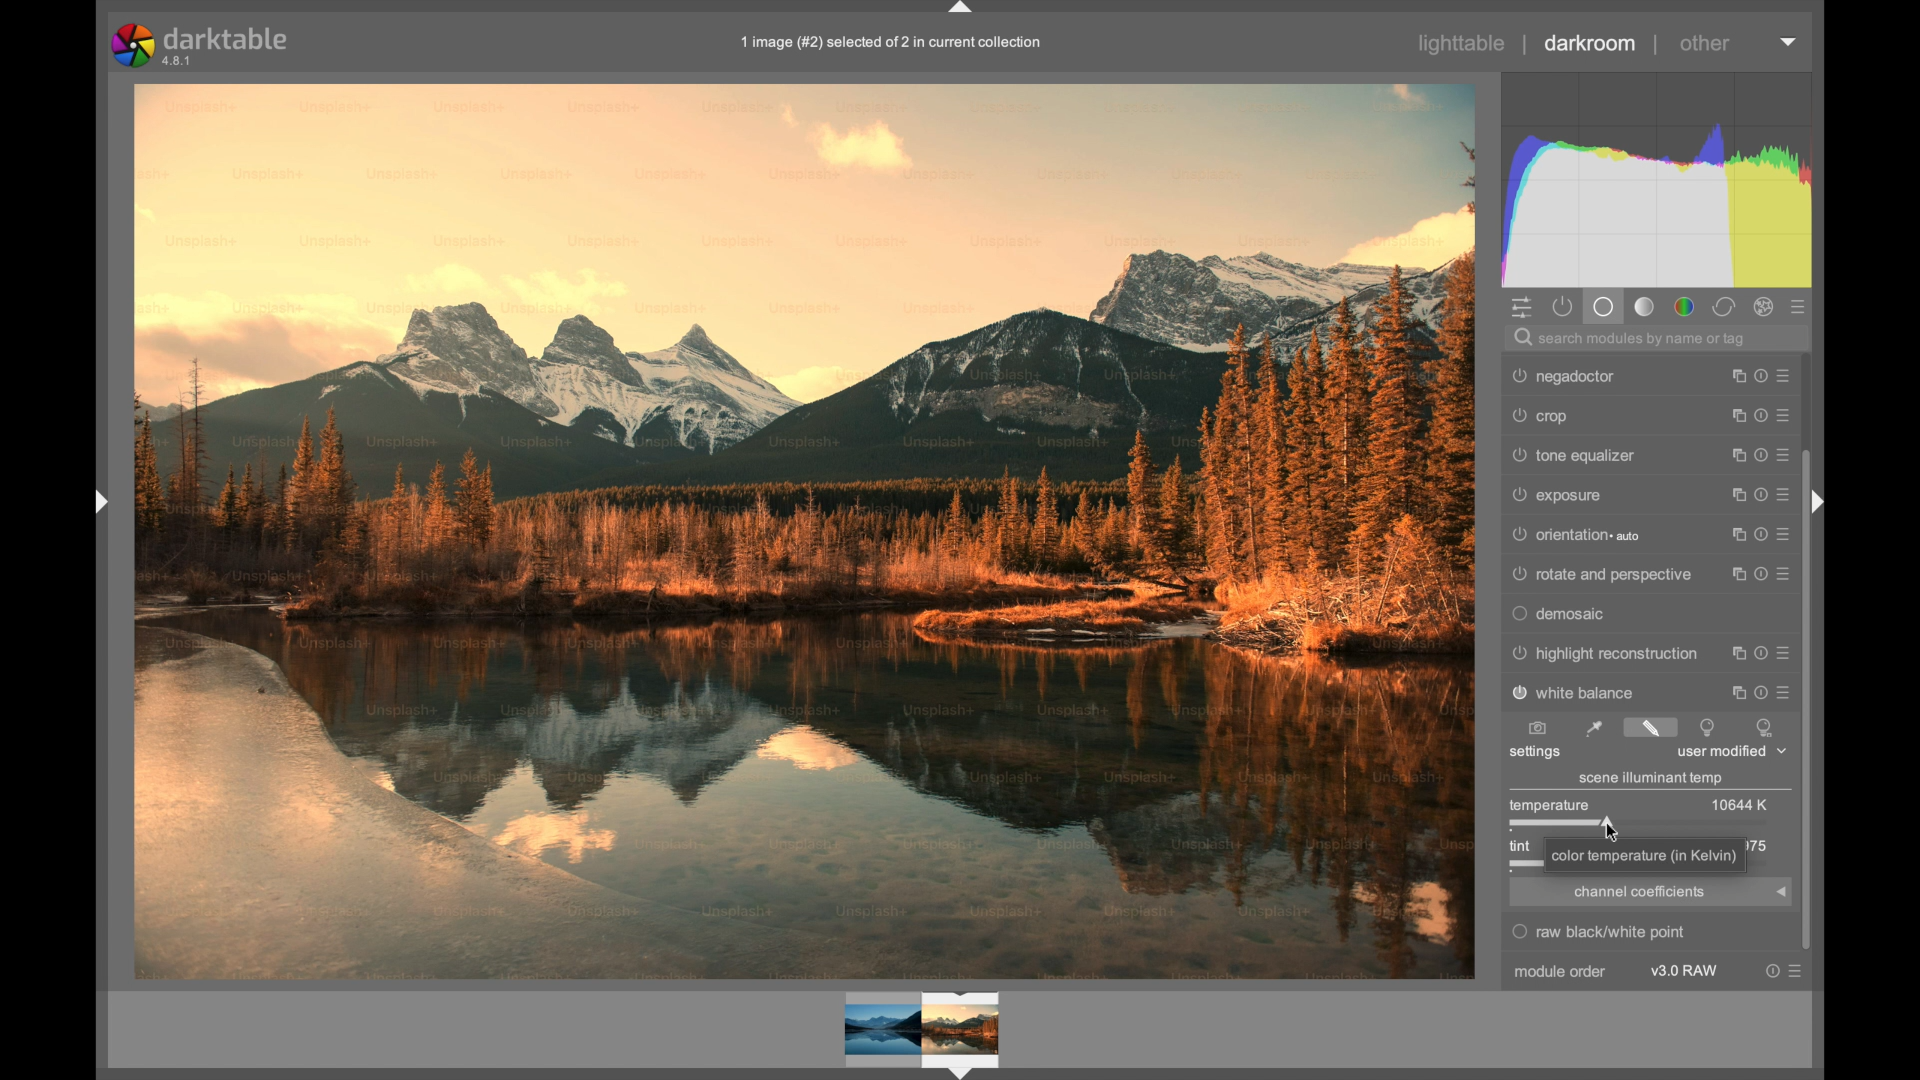 This screenshot has height=1080, width=1920. I want to click on temperature, so click(1550, 804).